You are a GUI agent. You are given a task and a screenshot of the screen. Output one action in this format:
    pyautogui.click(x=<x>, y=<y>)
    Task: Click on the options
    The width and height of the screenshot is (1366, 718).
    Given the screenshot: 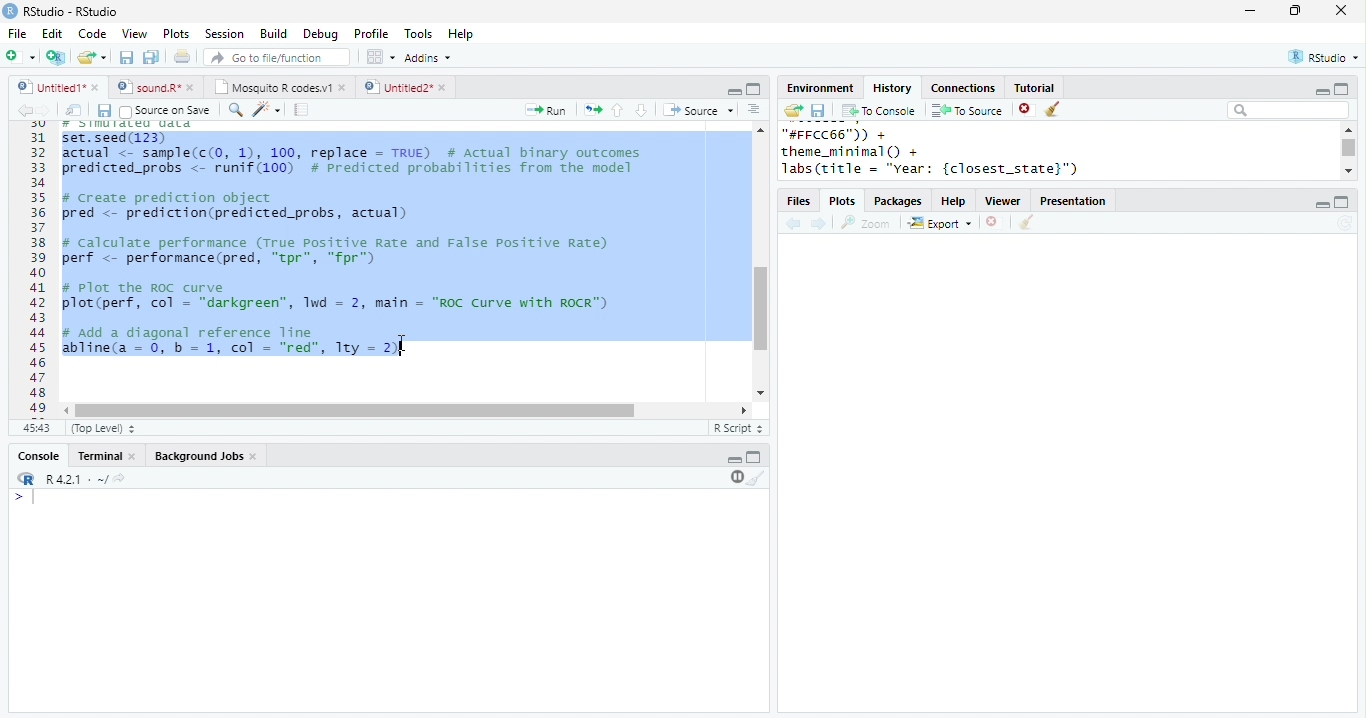 What is the action you would take?
    pyautogui.click(x=754, y=109)
    